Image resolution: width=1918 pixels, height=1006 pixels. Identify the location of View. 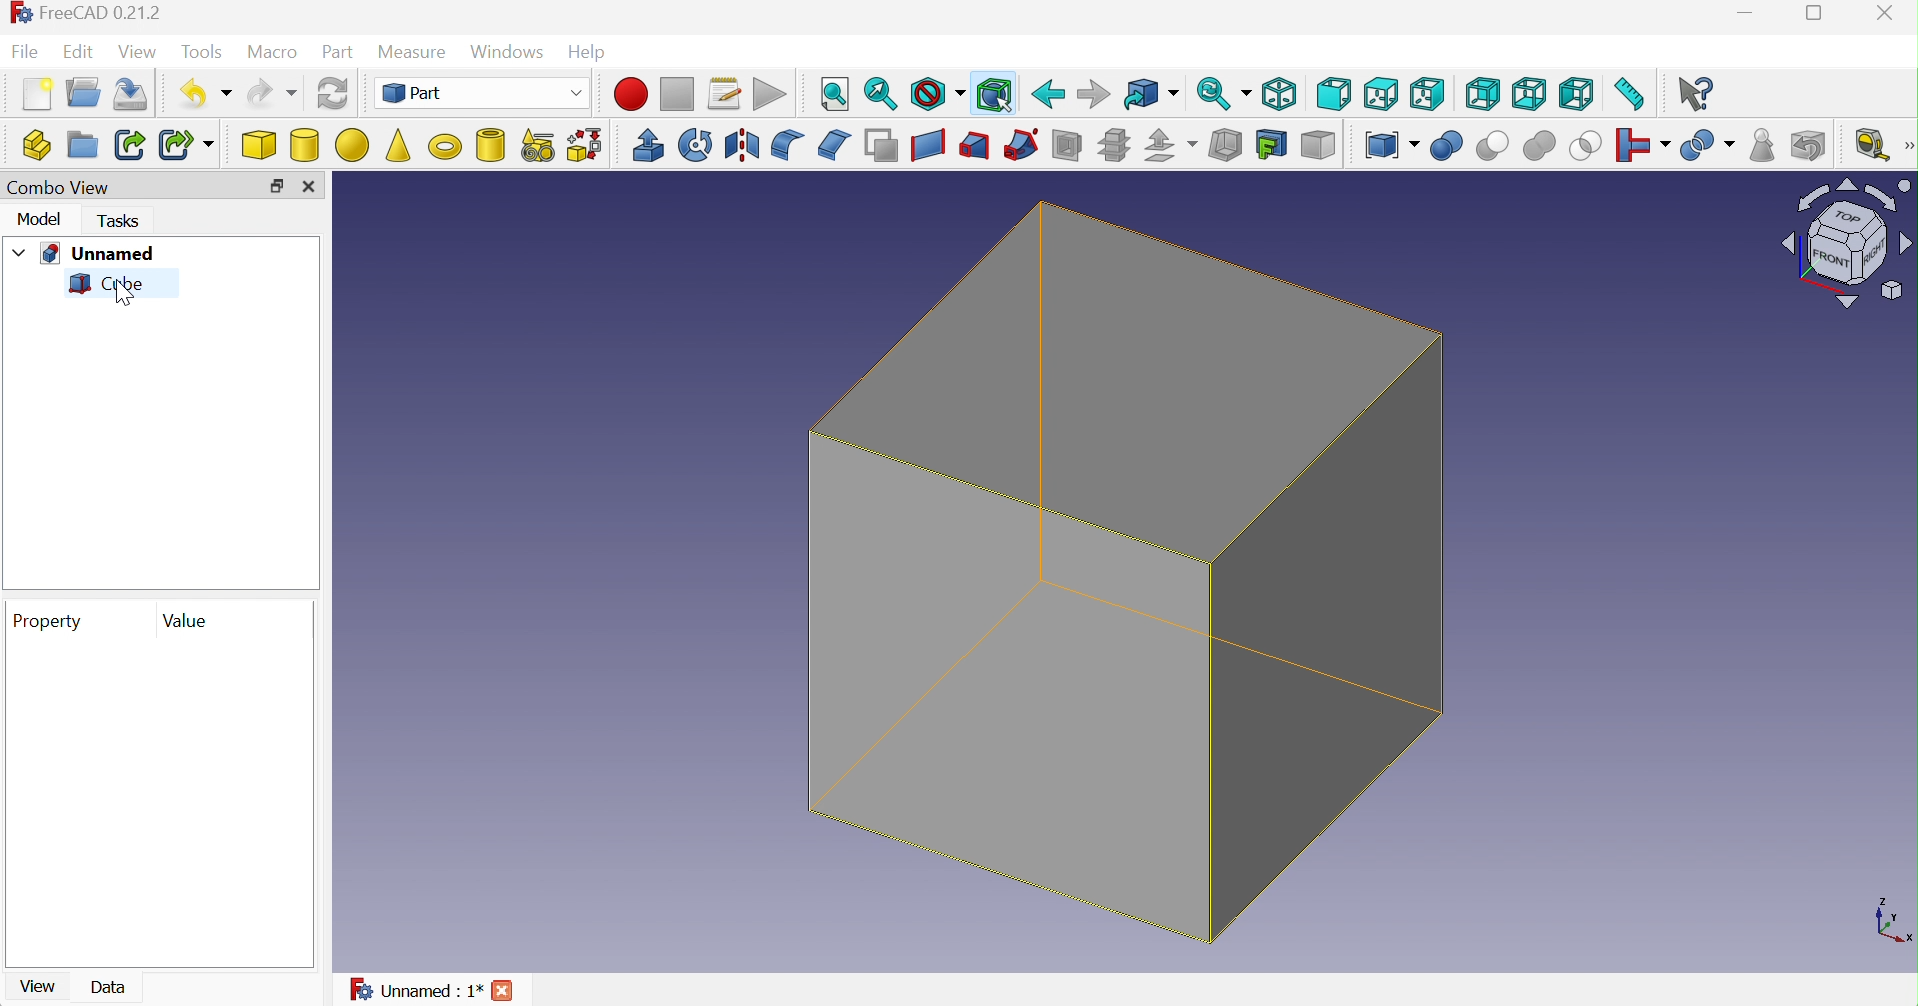
(137, 50).